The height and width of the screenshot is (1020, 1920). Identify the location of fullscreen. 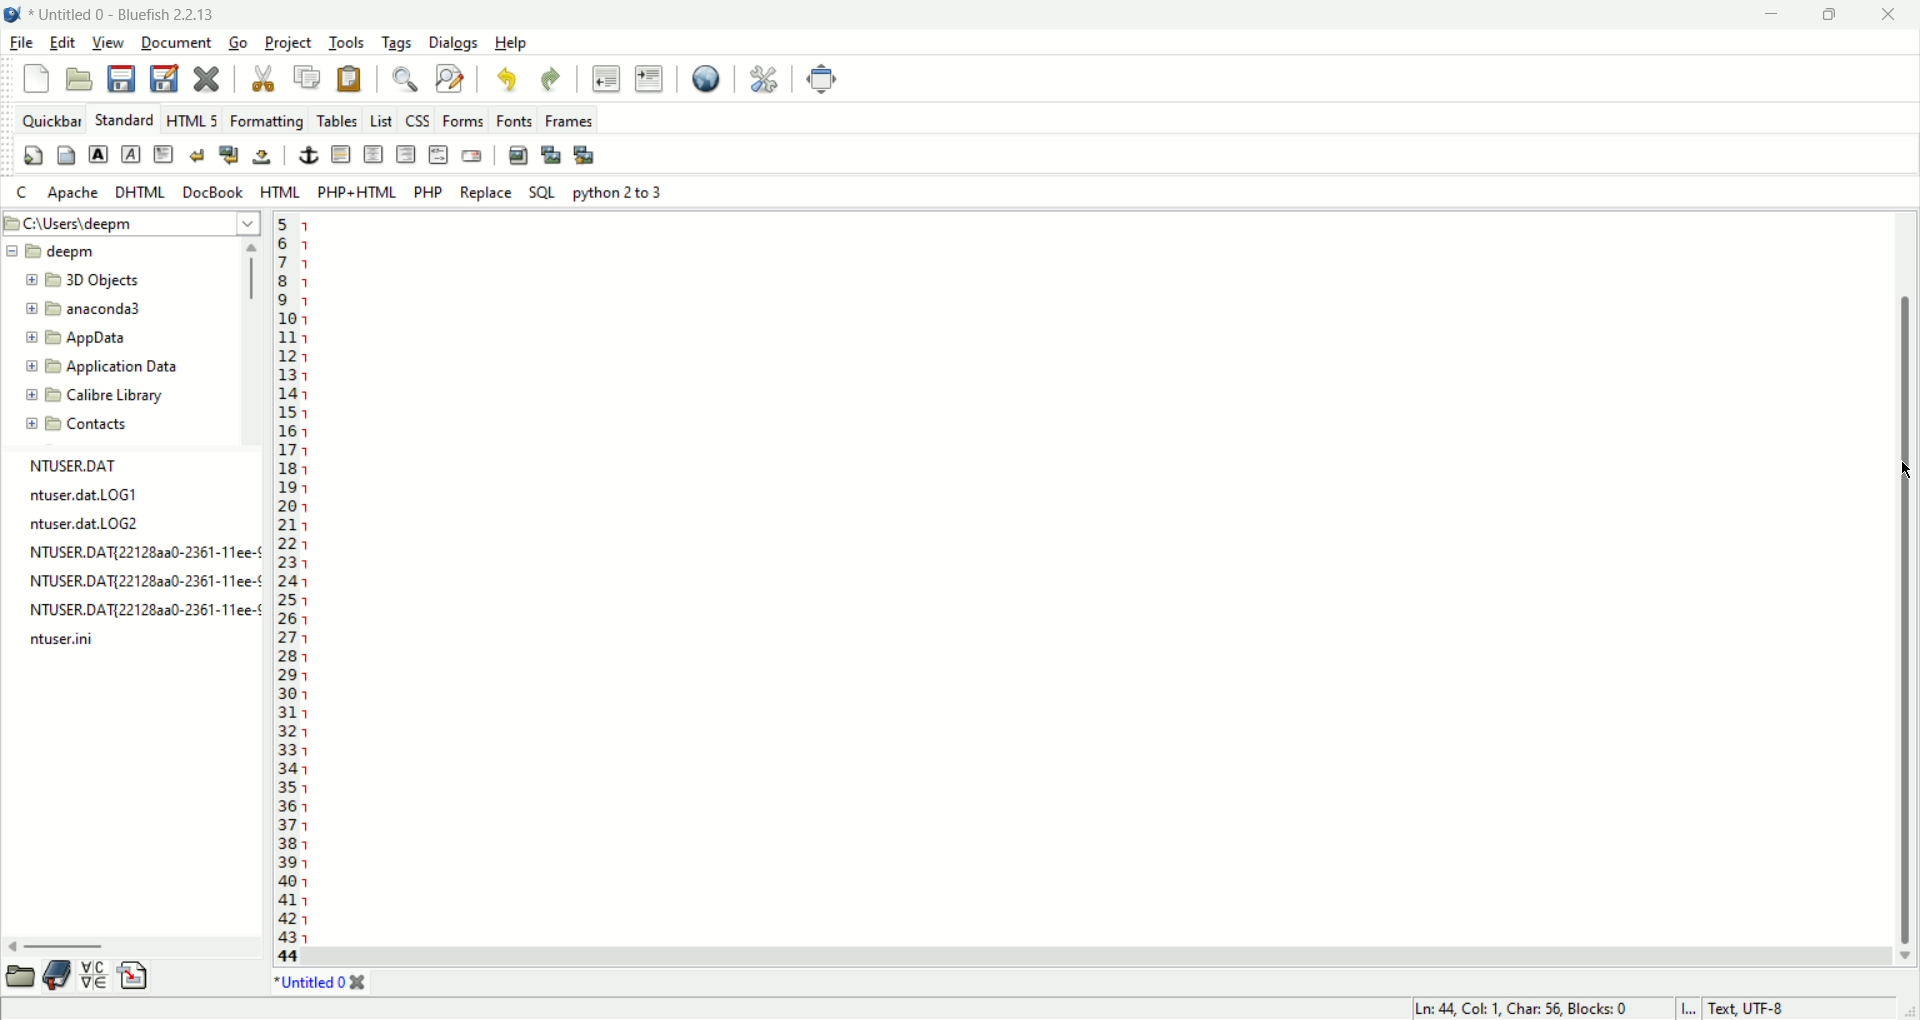
(825, 79).